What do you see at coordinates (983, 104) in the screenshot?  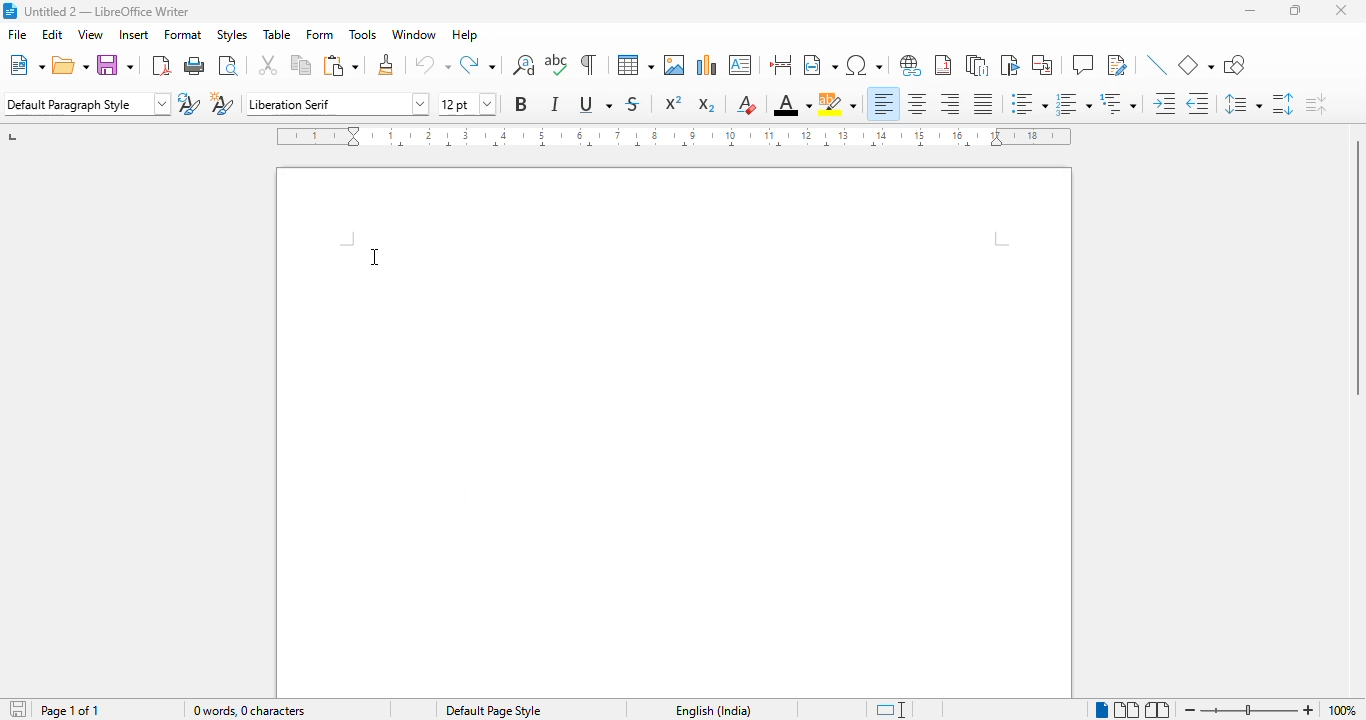 I see `justified` at bounding box center [983, 104].